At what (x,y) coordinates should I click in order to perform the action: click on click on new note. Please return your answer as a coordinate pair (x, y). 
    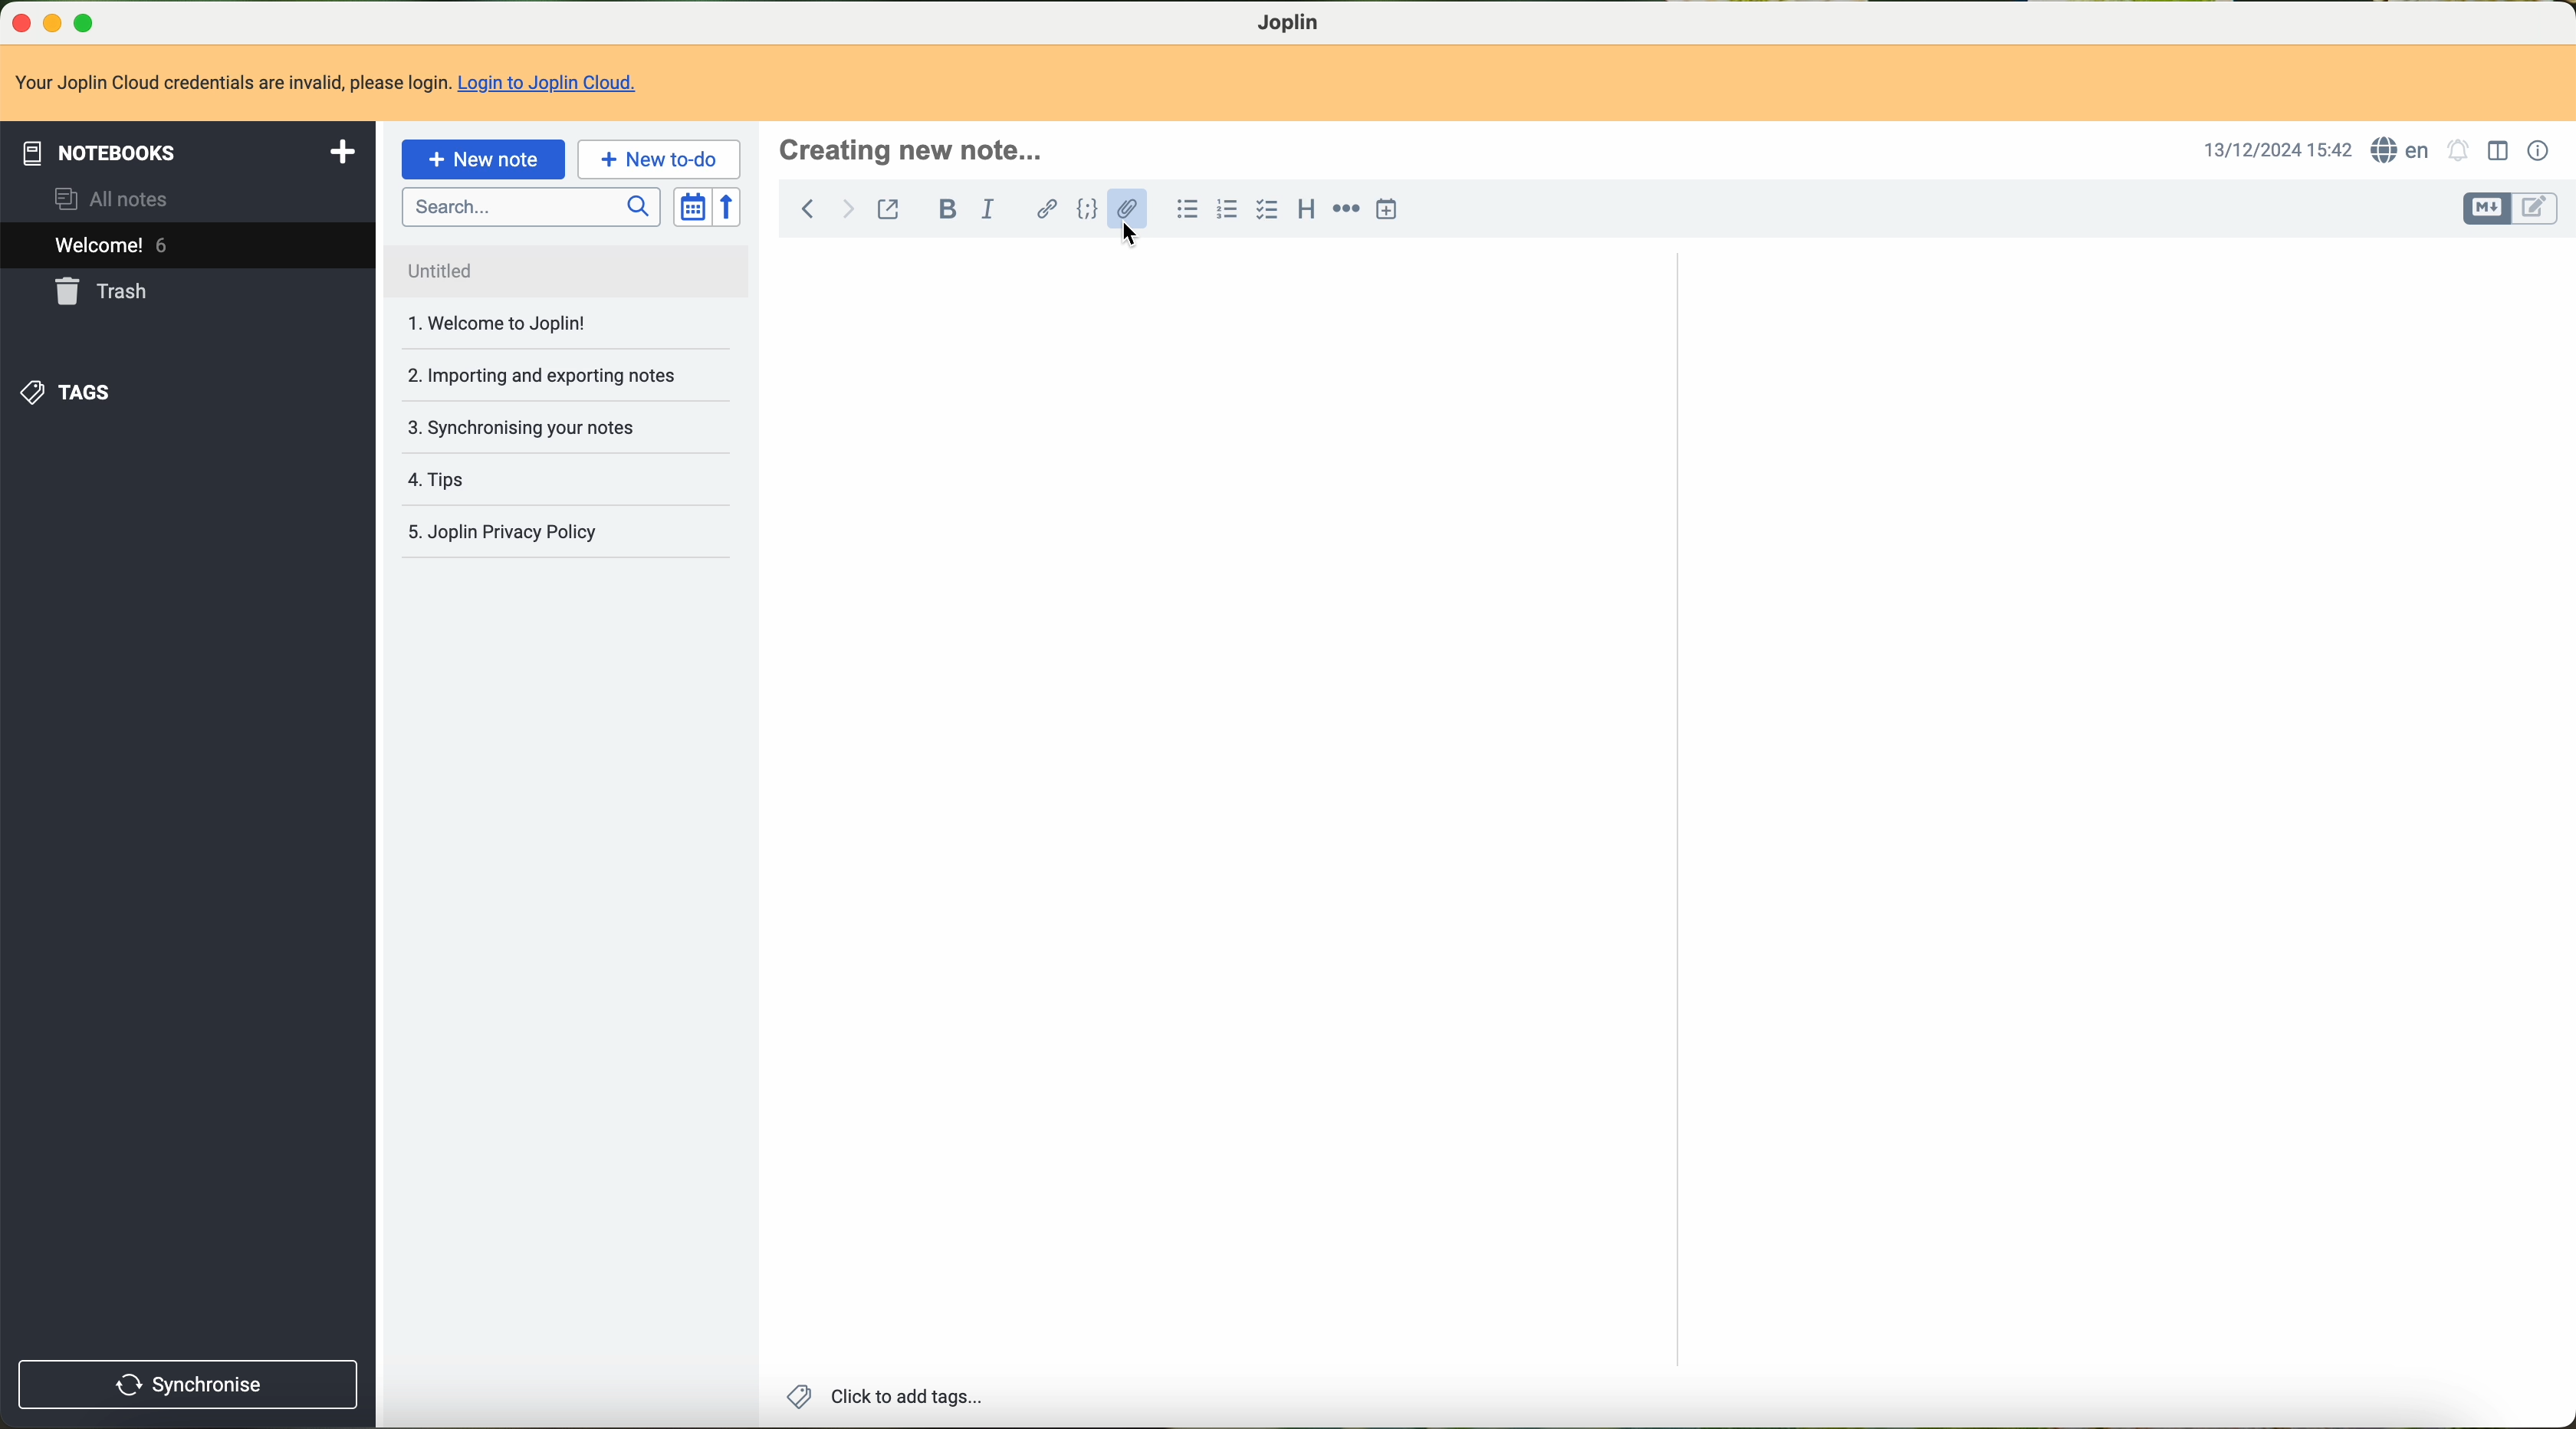
    Looking at the image, I should click on (485, 159).